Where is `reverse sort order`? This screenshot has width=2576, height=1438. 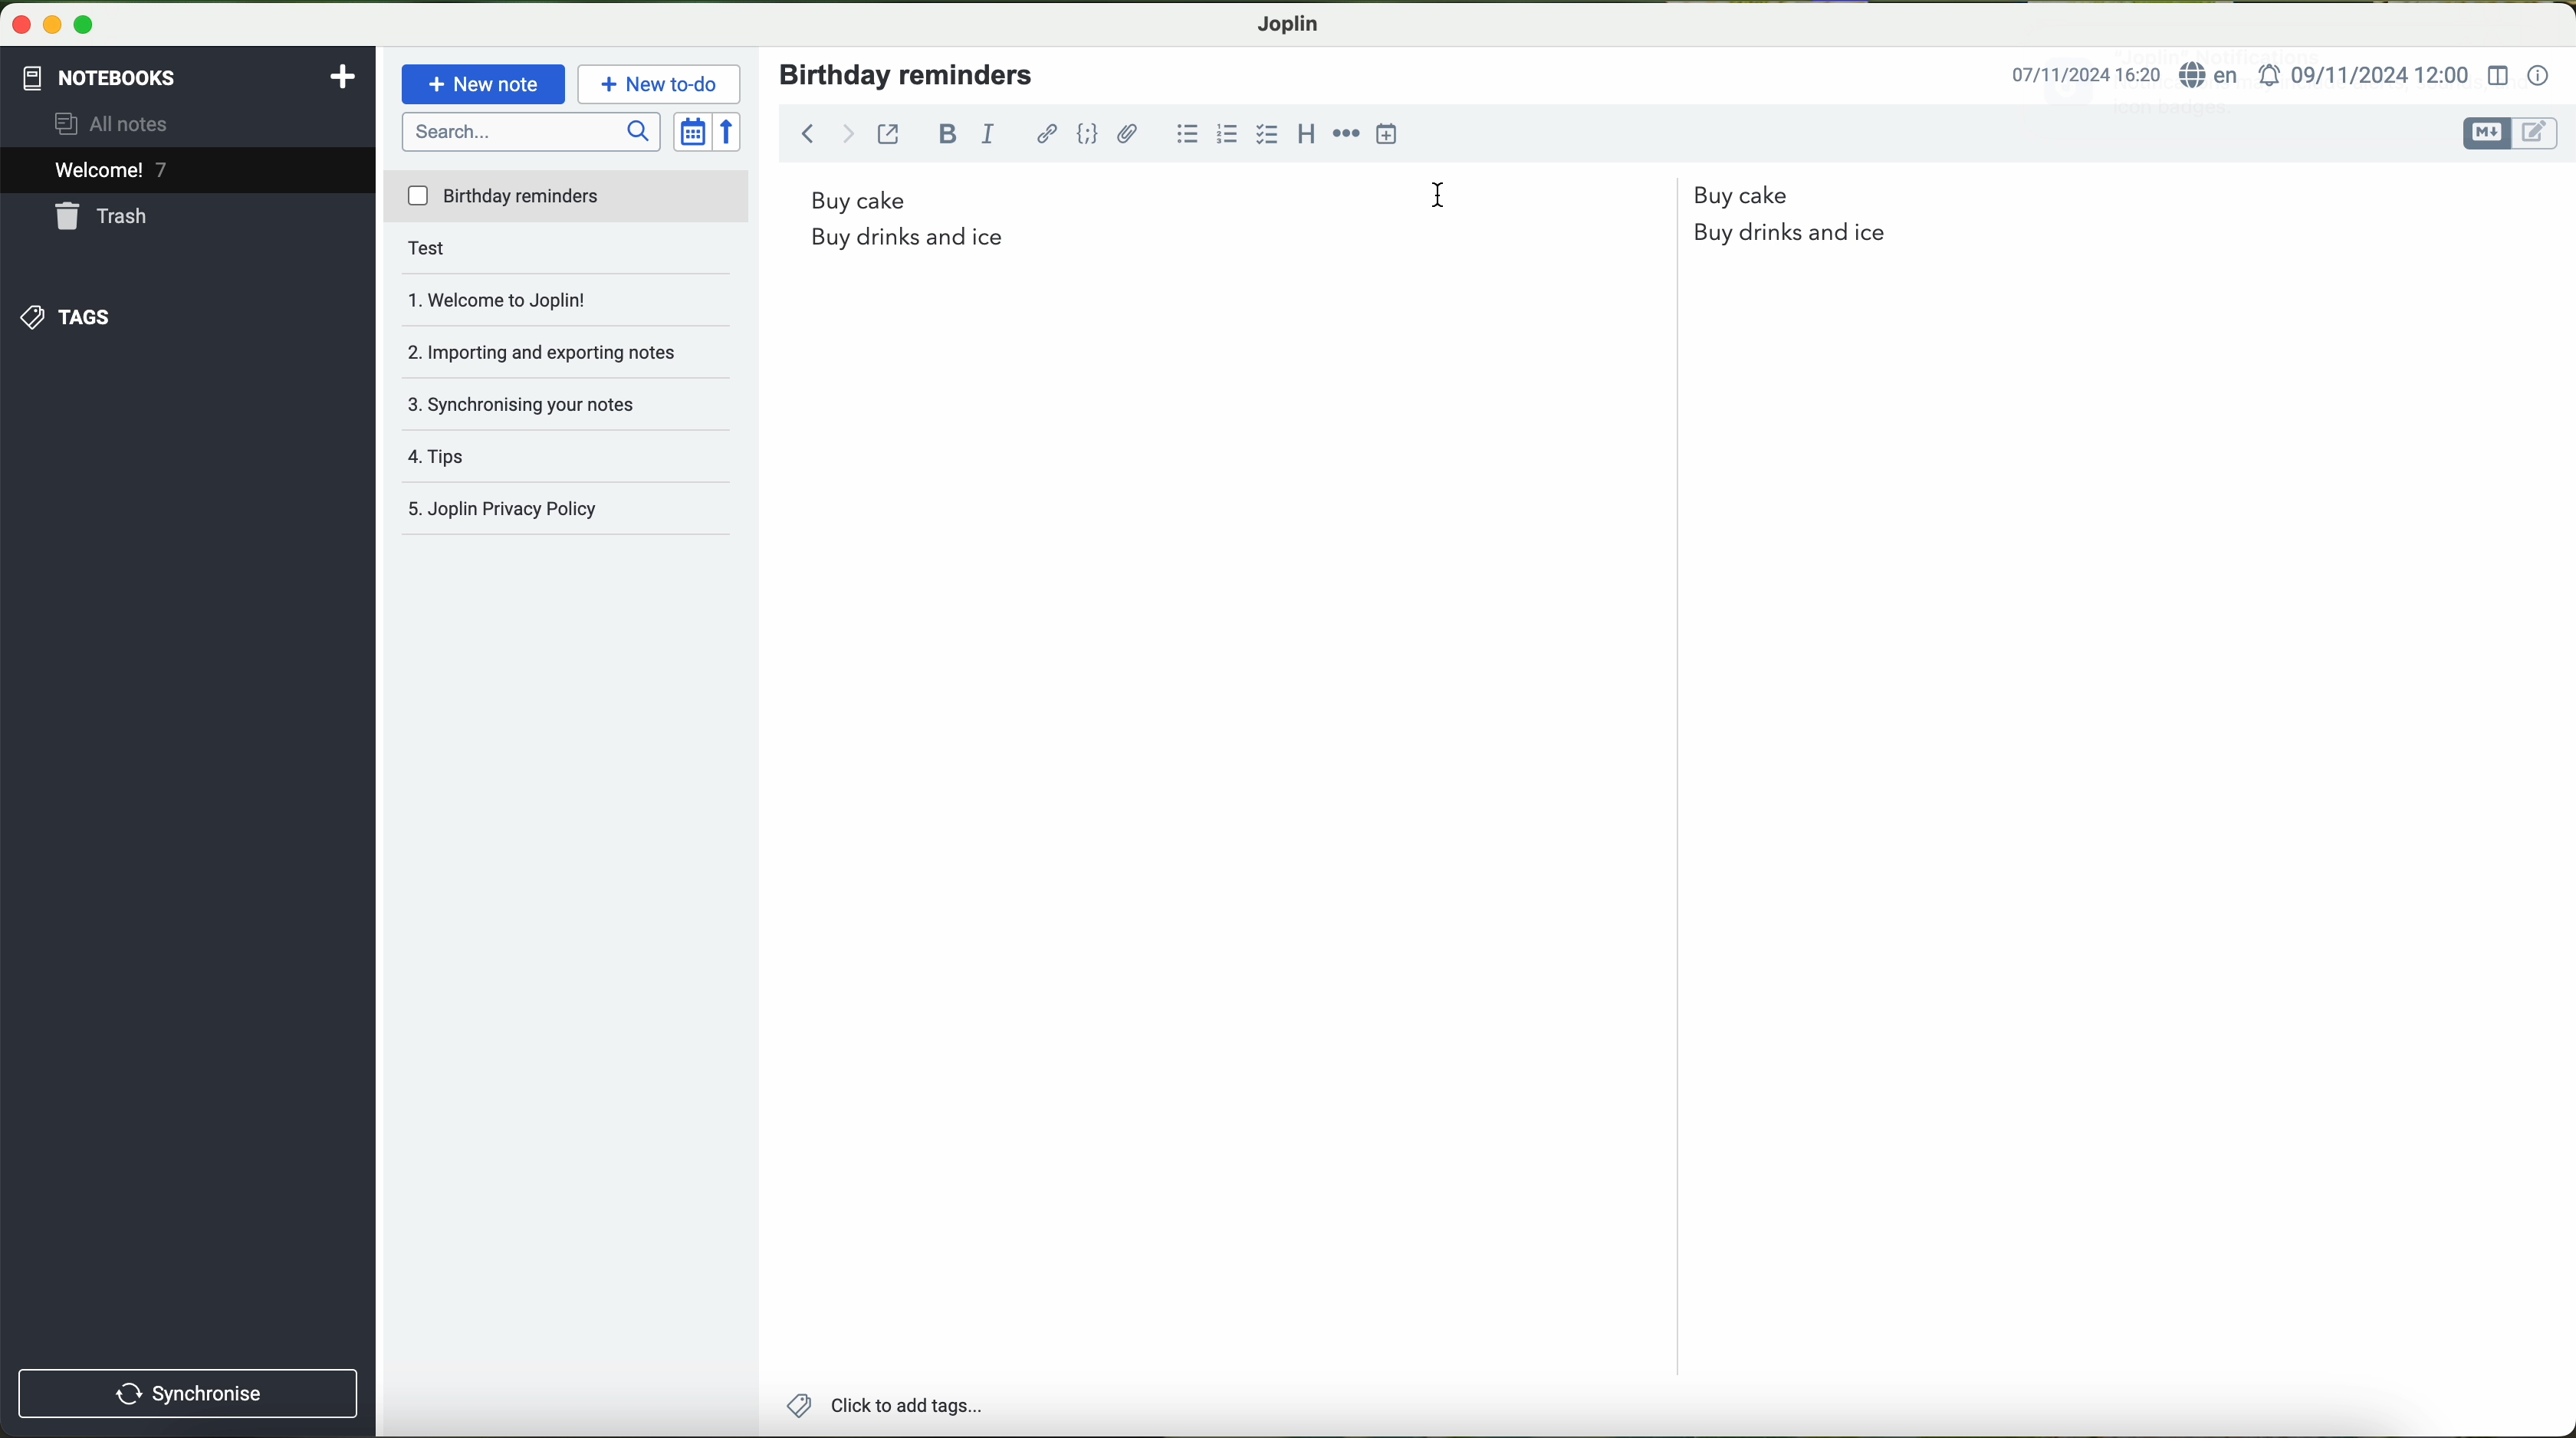 reverse sort order is located at coordinates (729, 130).